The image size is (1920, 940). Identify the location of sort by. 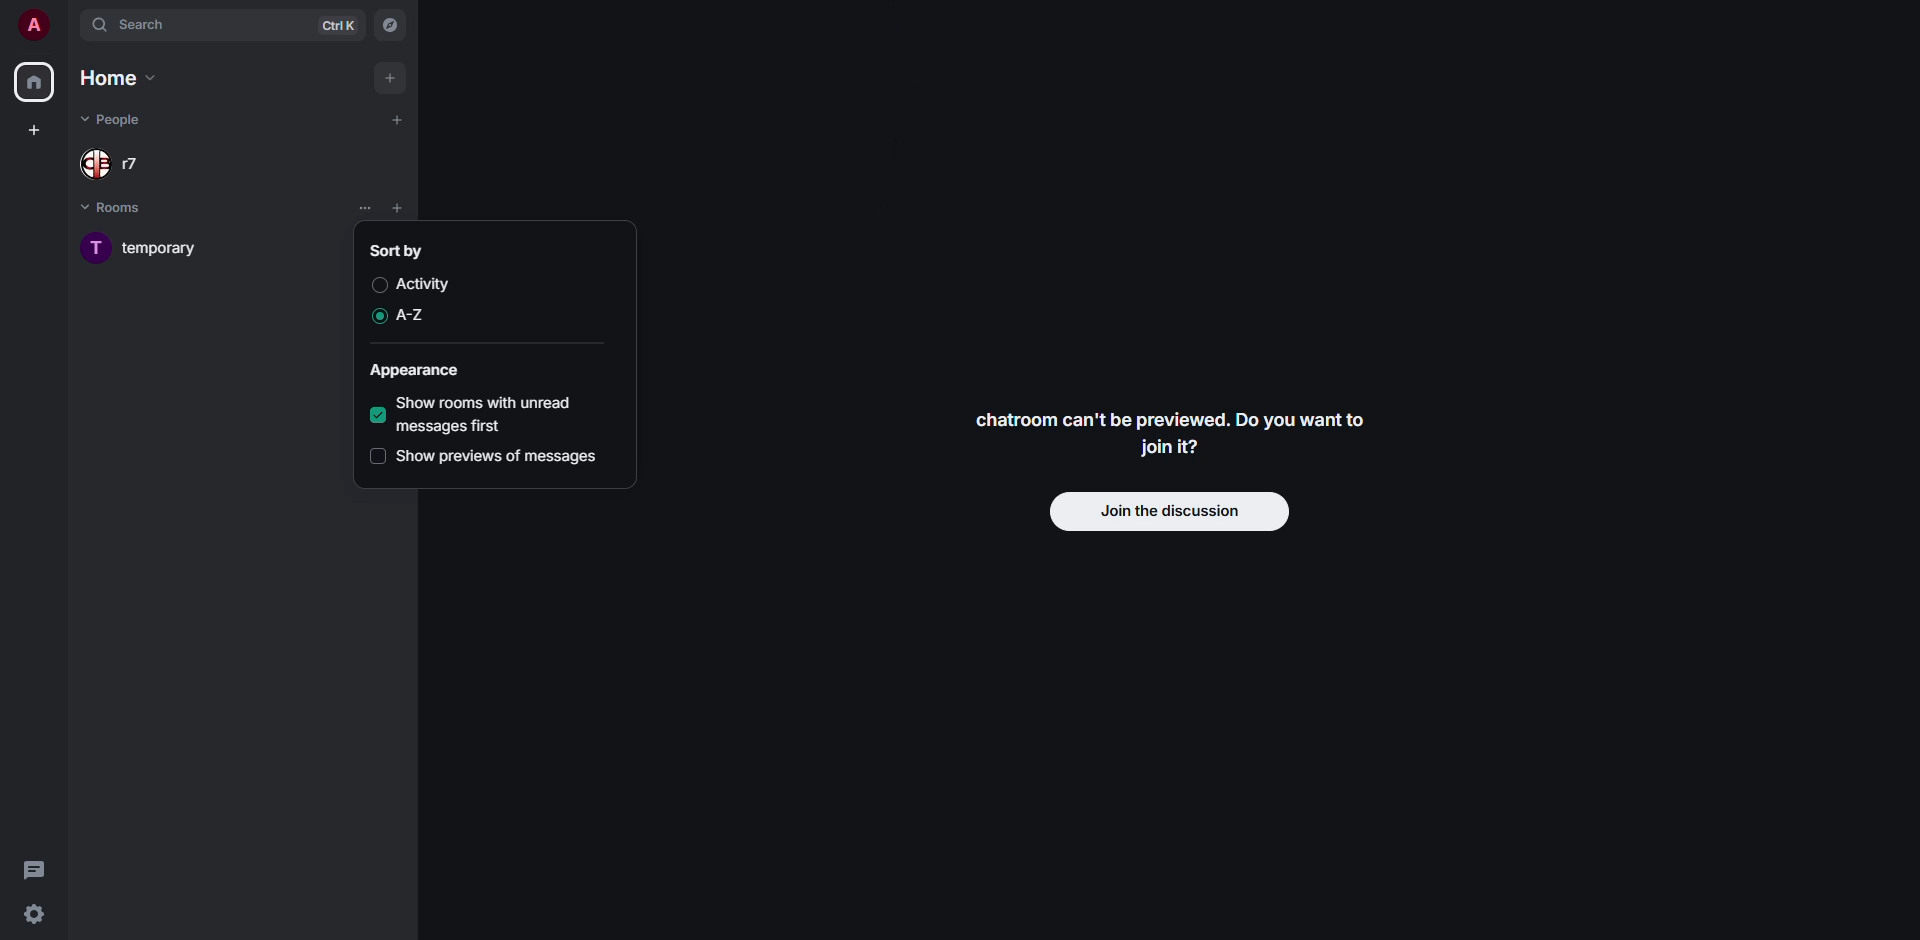
(397, 248).